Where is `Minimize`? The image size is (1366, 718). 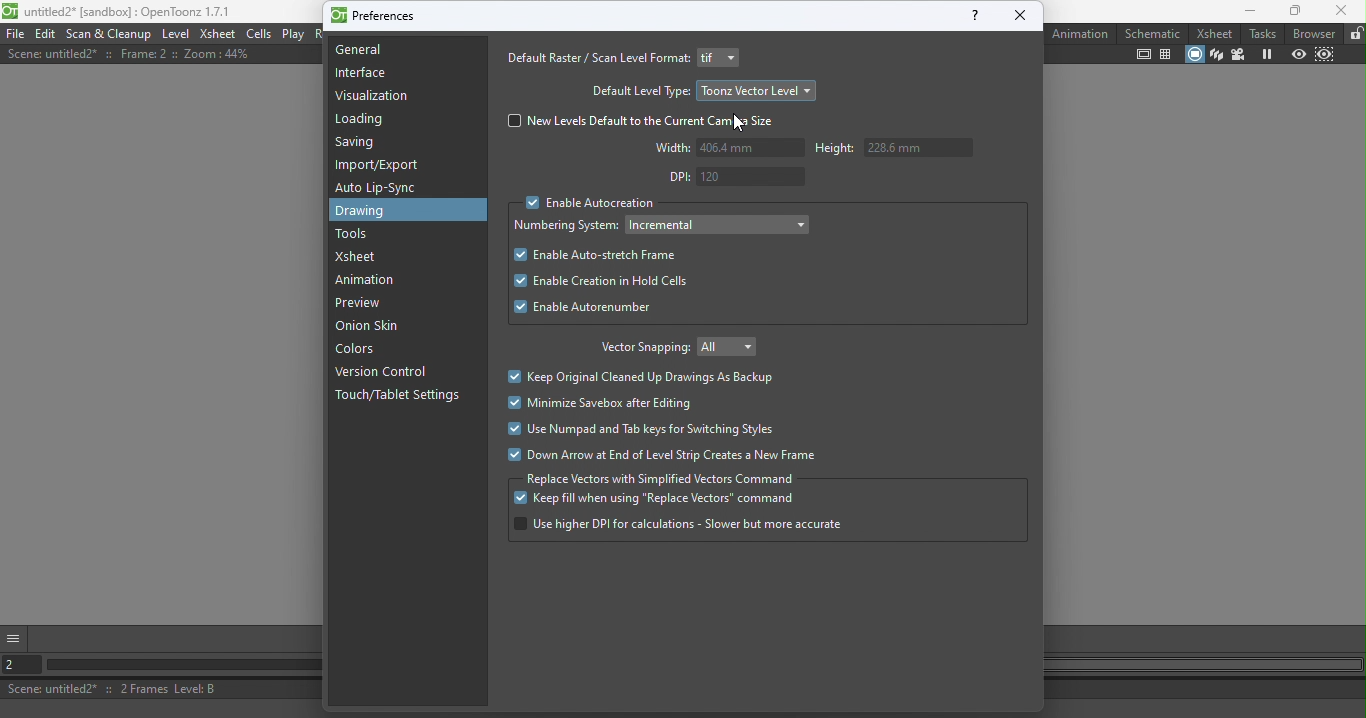
Minimize is located at coordinates (1239, 12).